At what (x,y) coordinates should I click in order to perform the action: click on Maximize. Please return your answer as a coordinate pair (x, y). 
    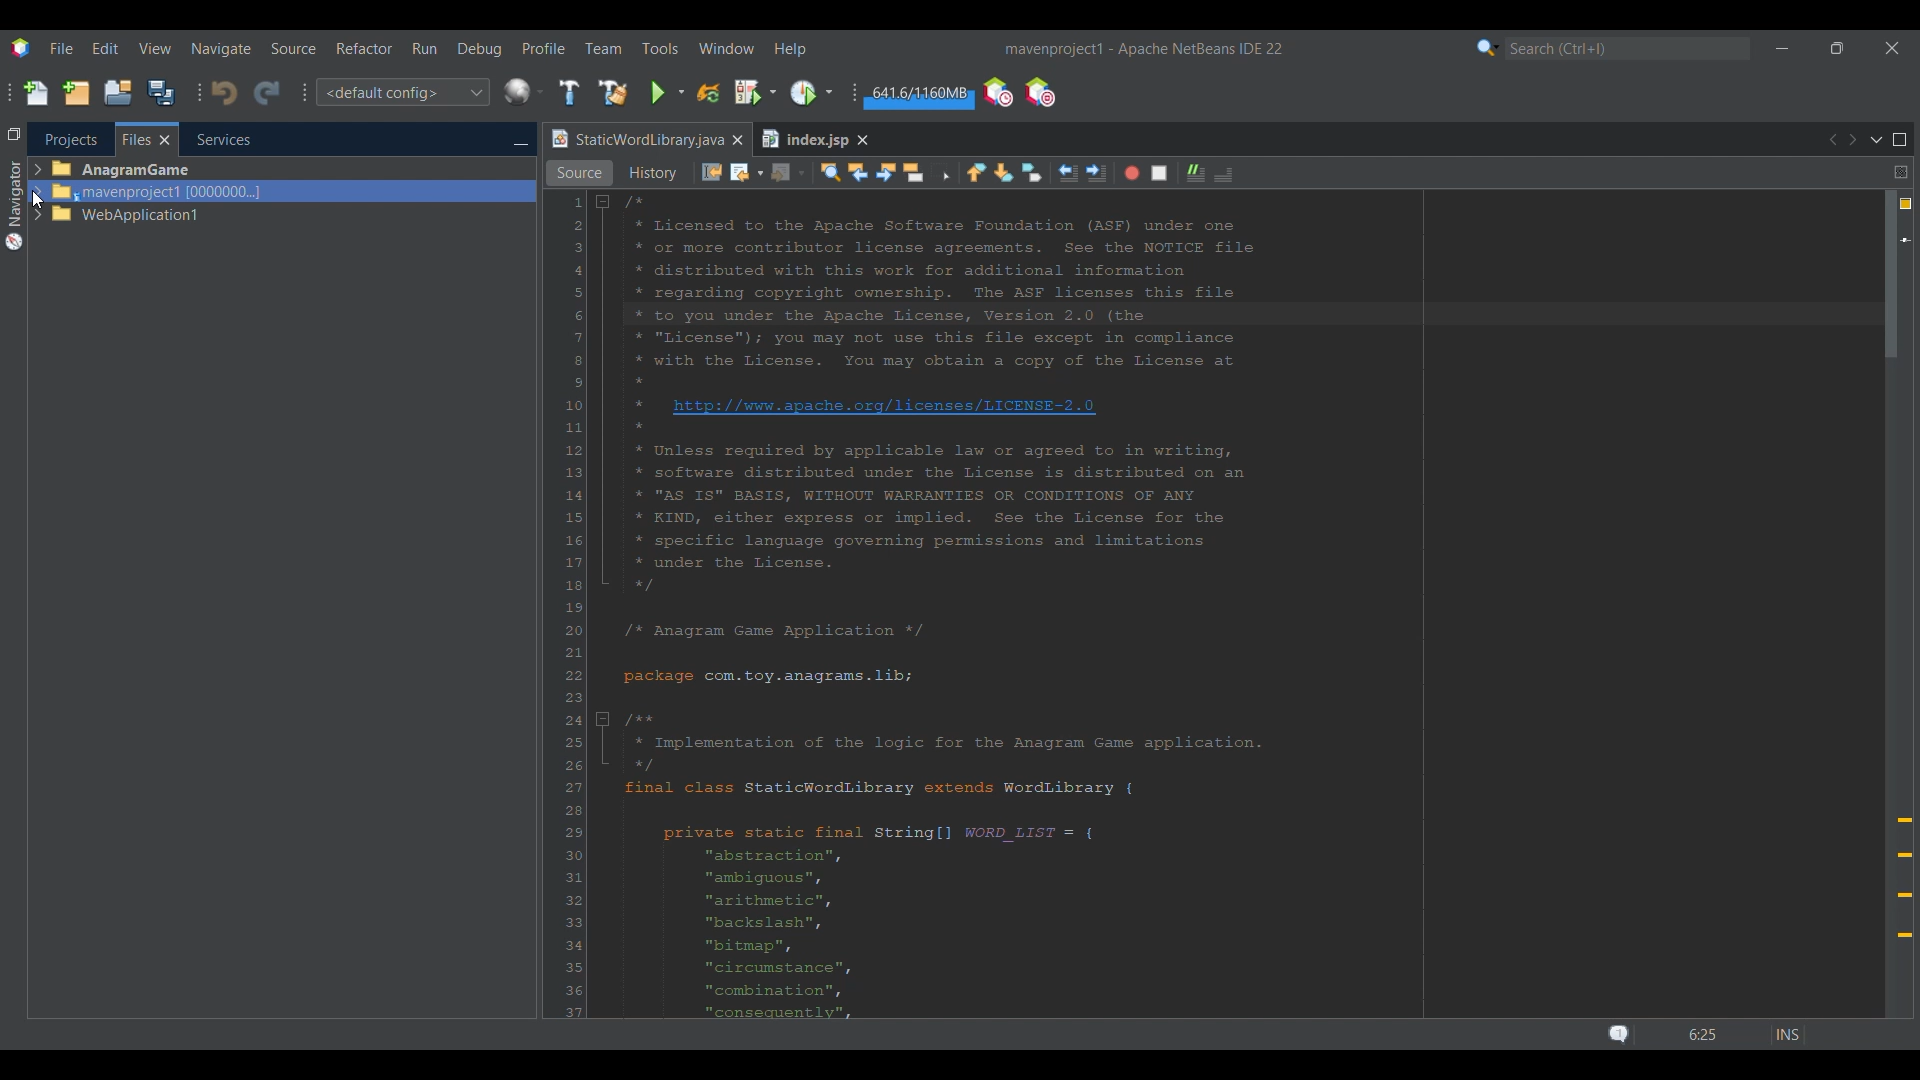
    Looking at the image, I should click on (1900, 140).